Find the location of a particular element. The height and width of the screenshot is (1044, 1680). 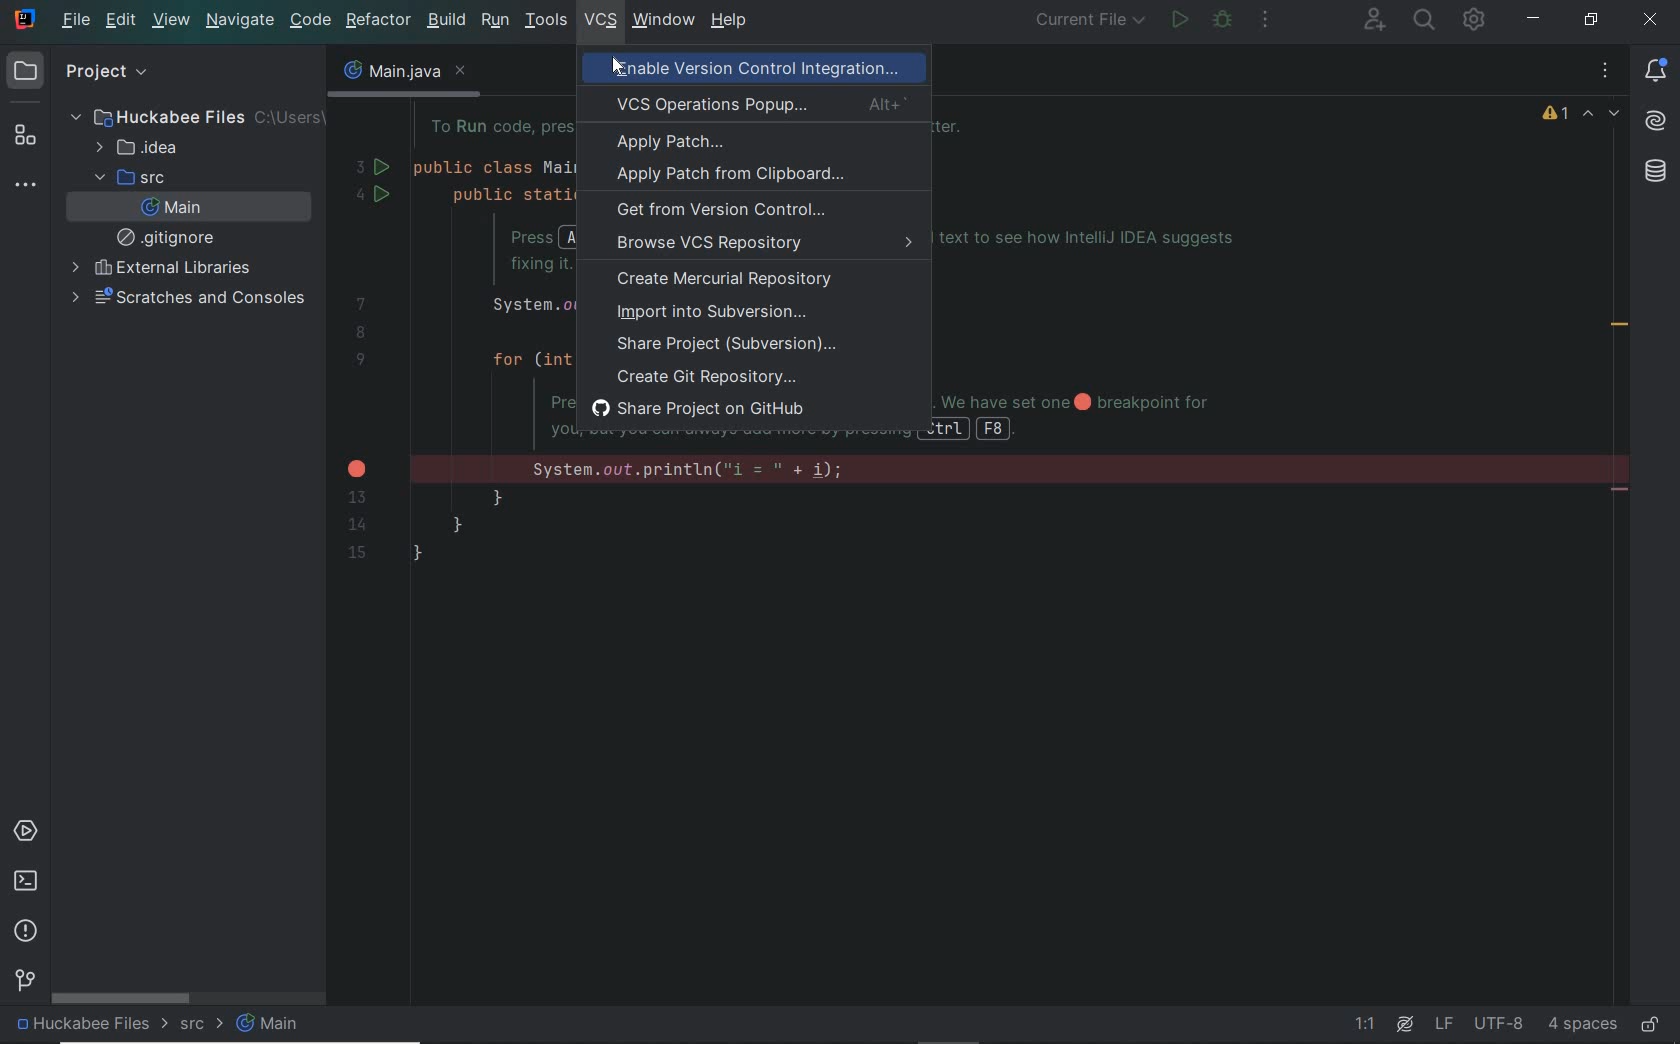

notifications is located at coordinates (1659, 72).